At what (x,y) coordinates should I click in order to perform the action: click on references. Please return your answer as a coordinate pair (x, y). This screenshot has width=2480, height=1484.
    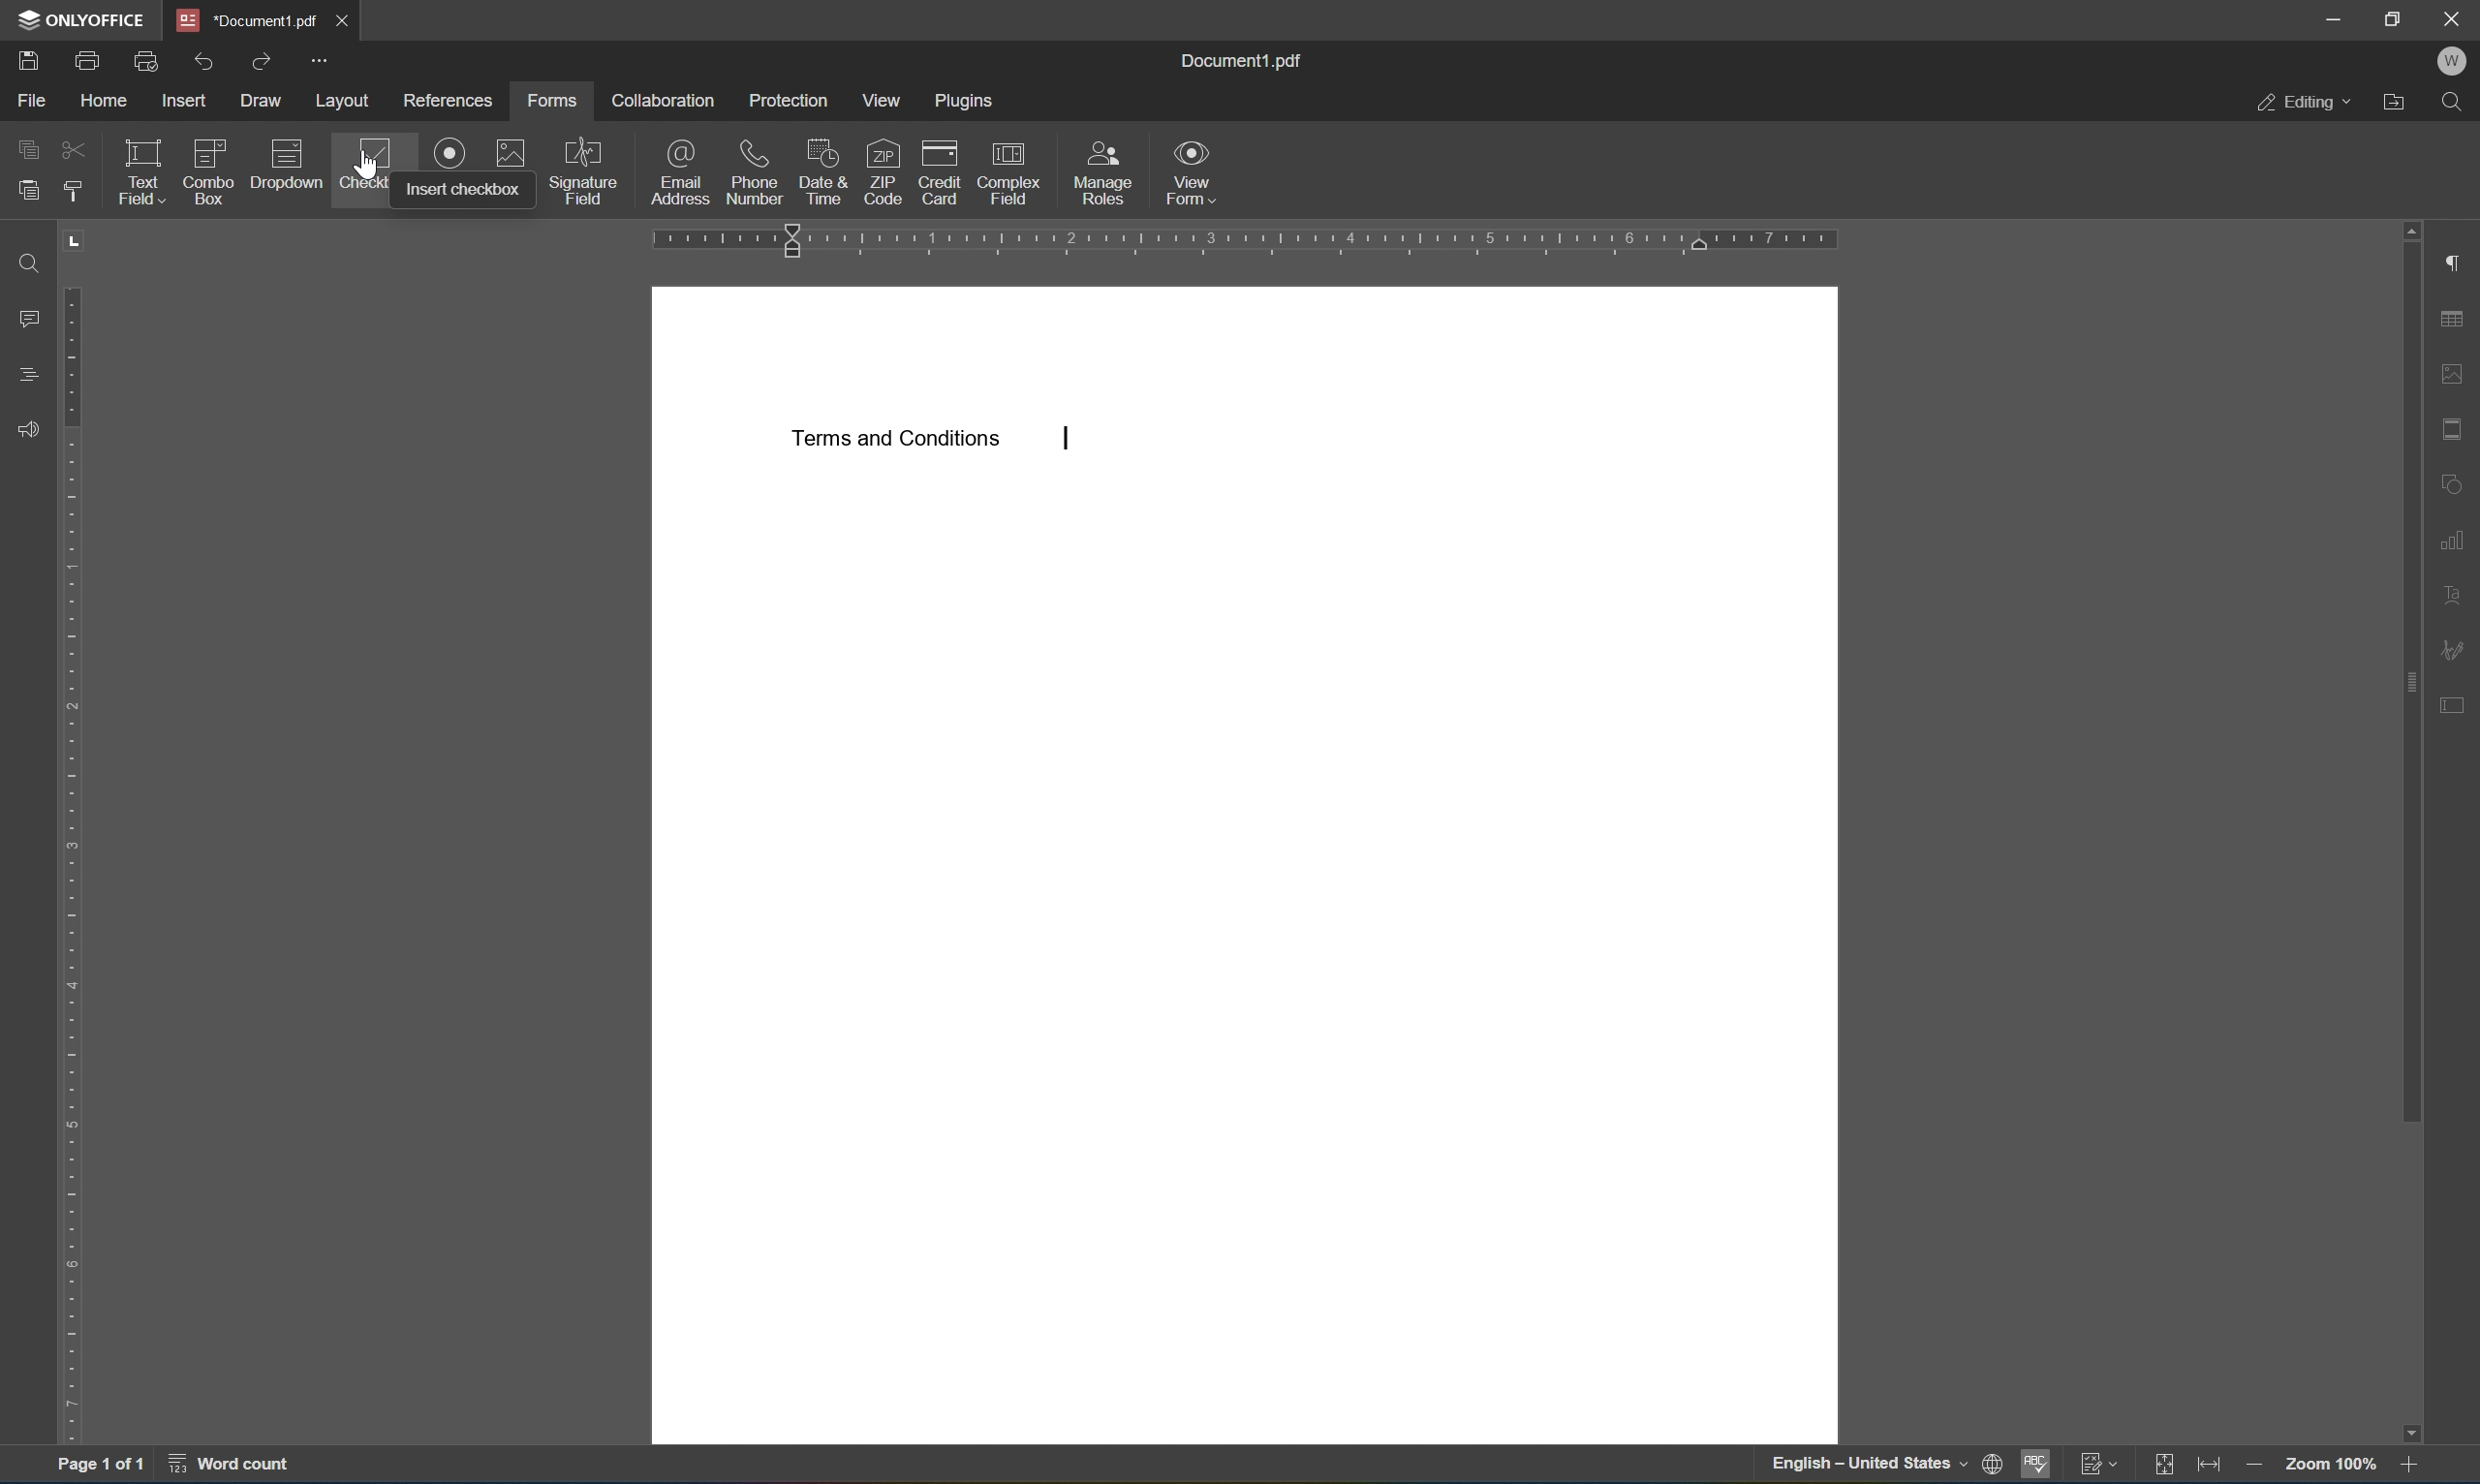
    Looking at the image, I should click on (448, 101).